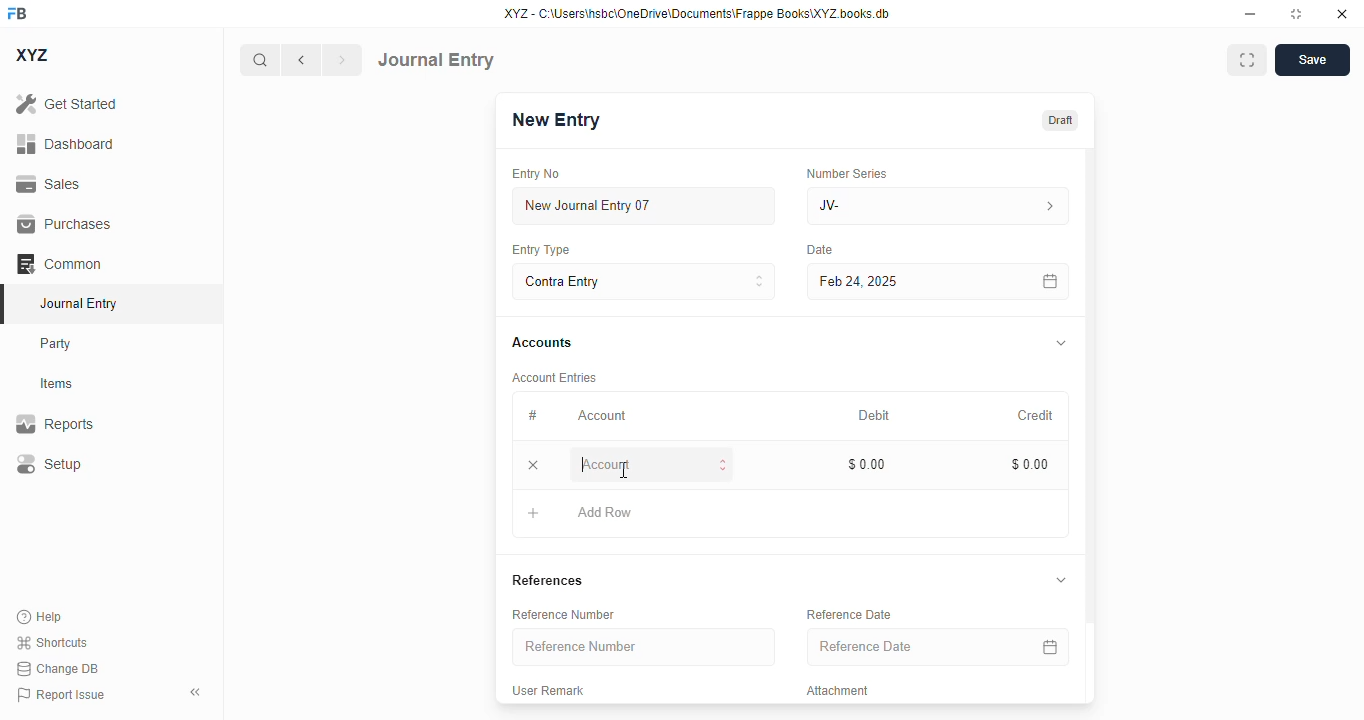 This screenshot has height=720, width=1364. Describe the element at coordinates (875, 415) in the screenshot. I see `debit` at that location.